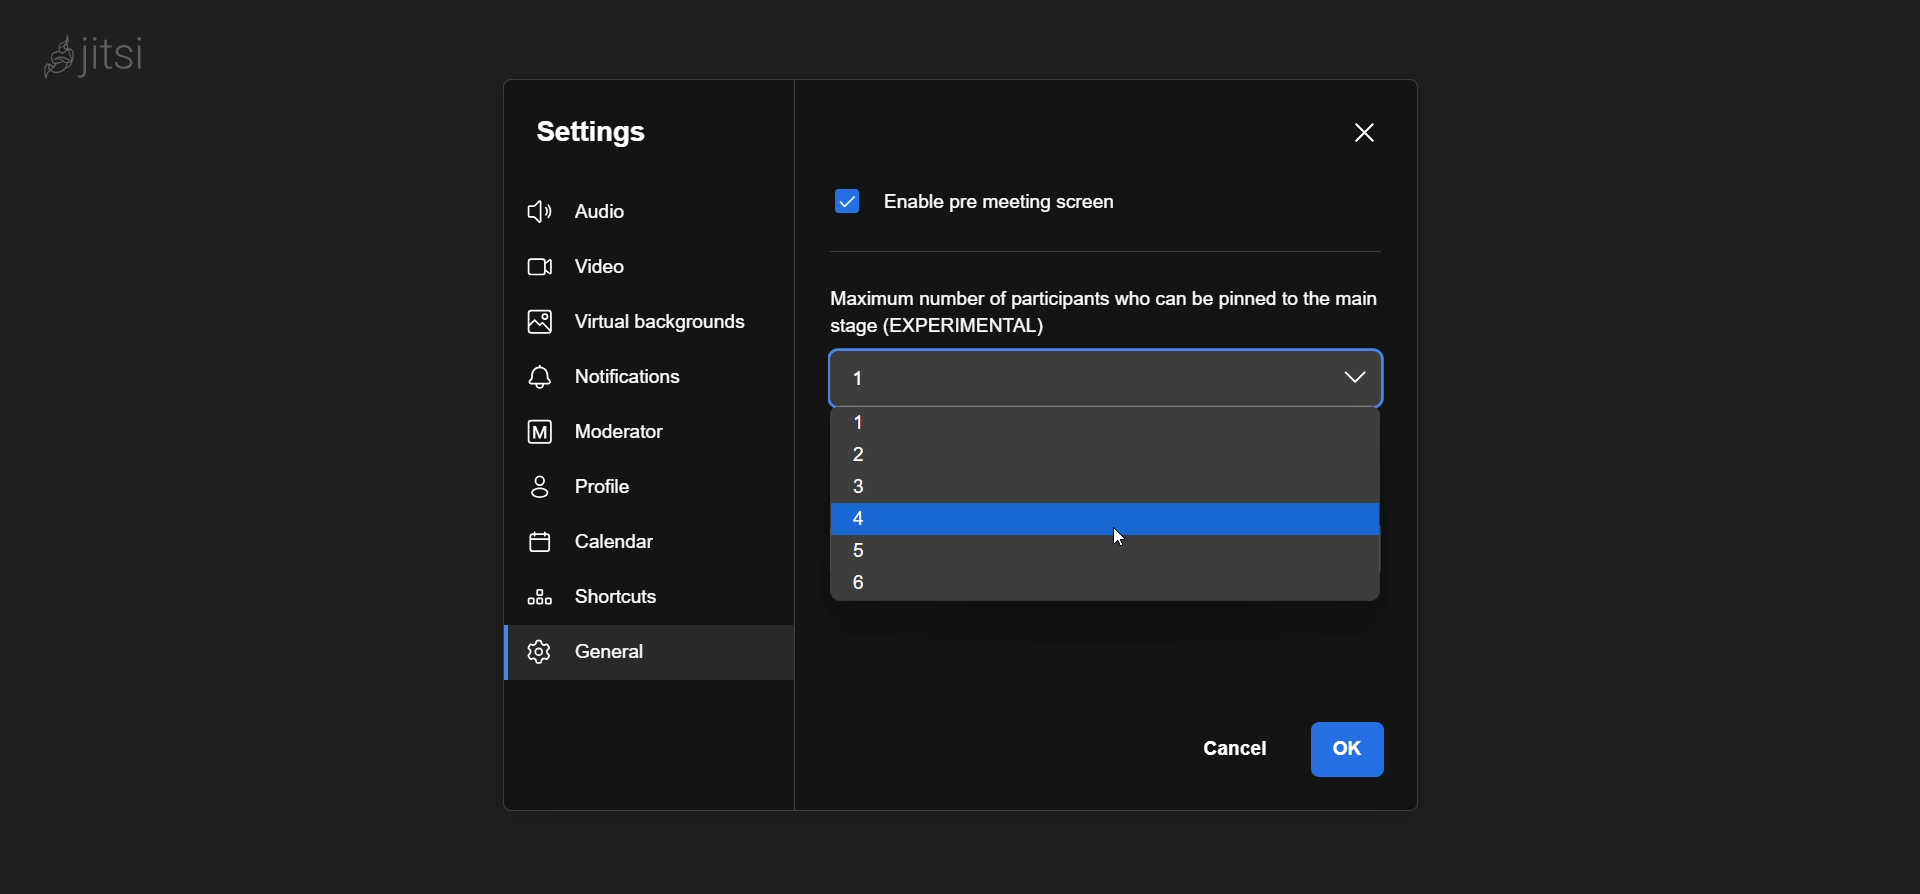 The width and height of the screenshot is (1920, 894). What do you see at coordinates (604, 598) in the screenshot?
I see `shortcuts` at bounding box center [604, 598].